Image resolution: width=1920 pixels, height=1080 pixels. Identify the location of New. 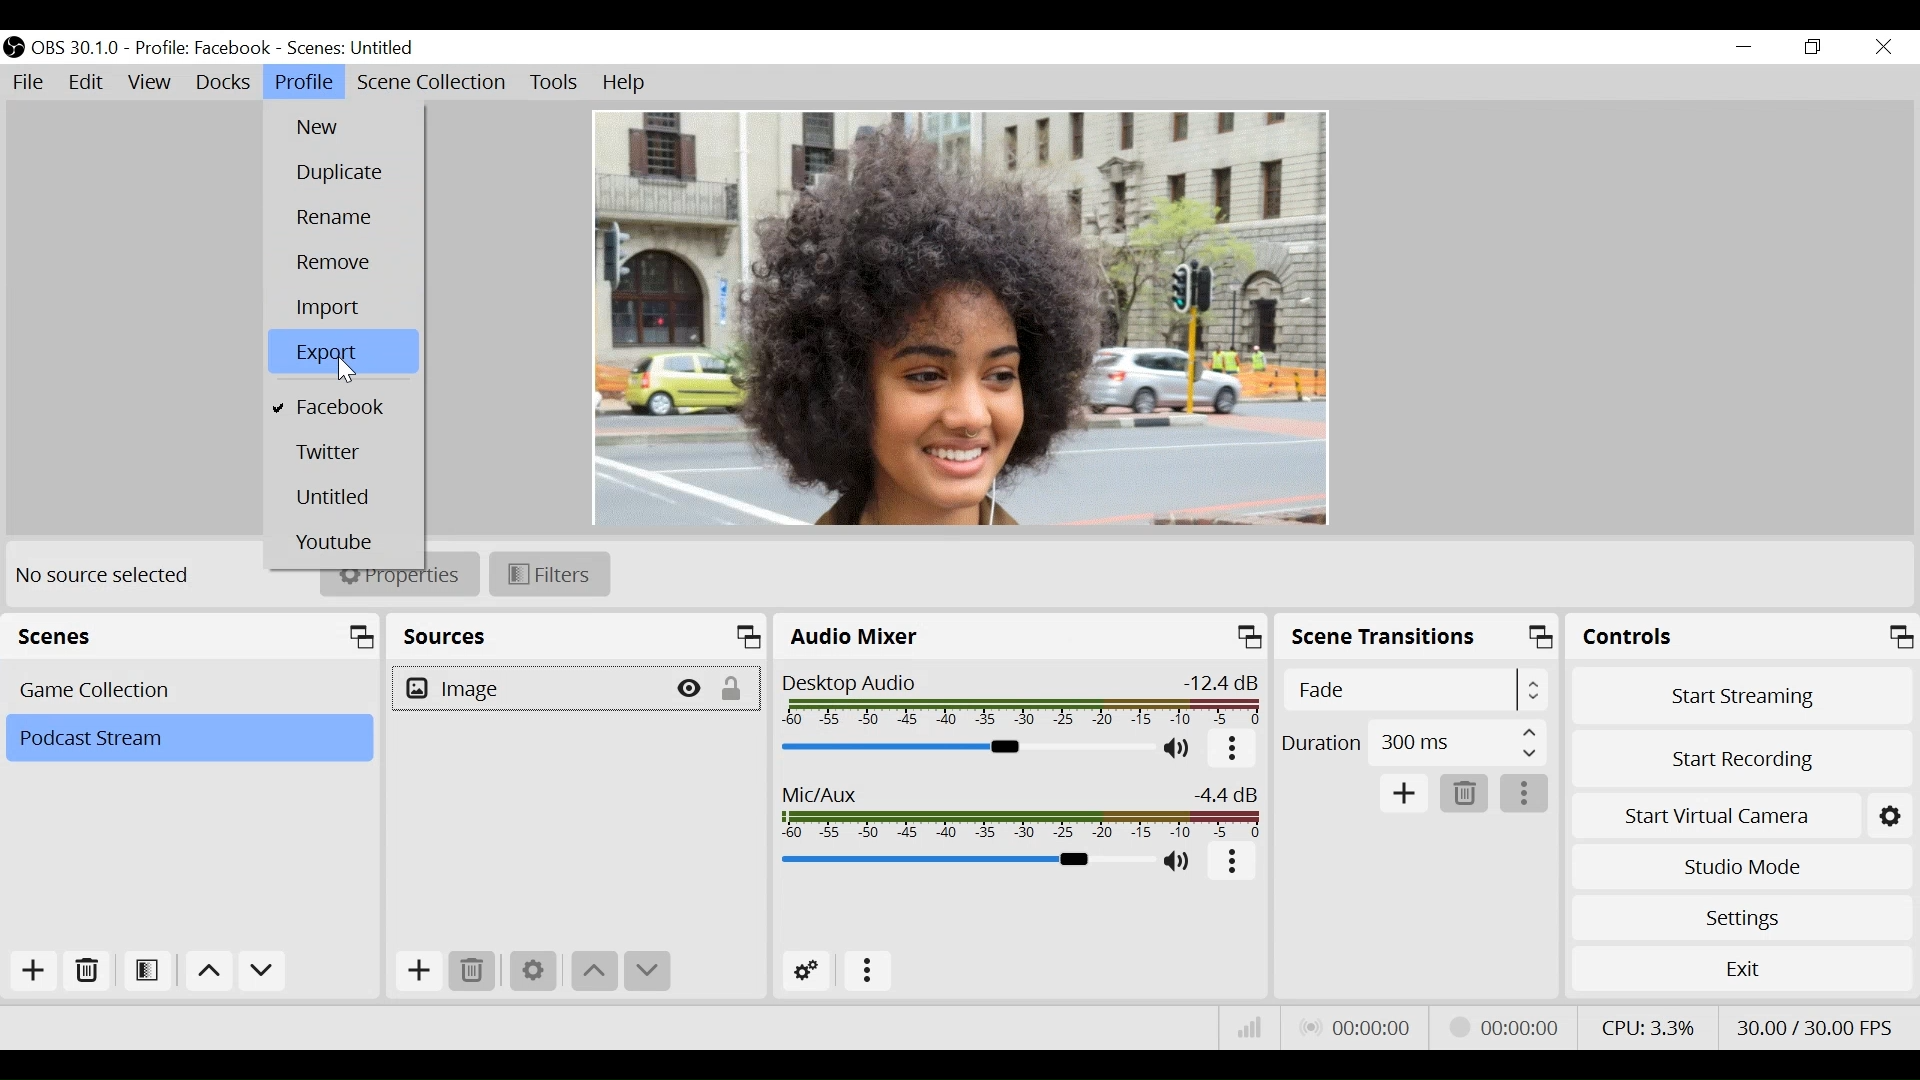
(338, 130).